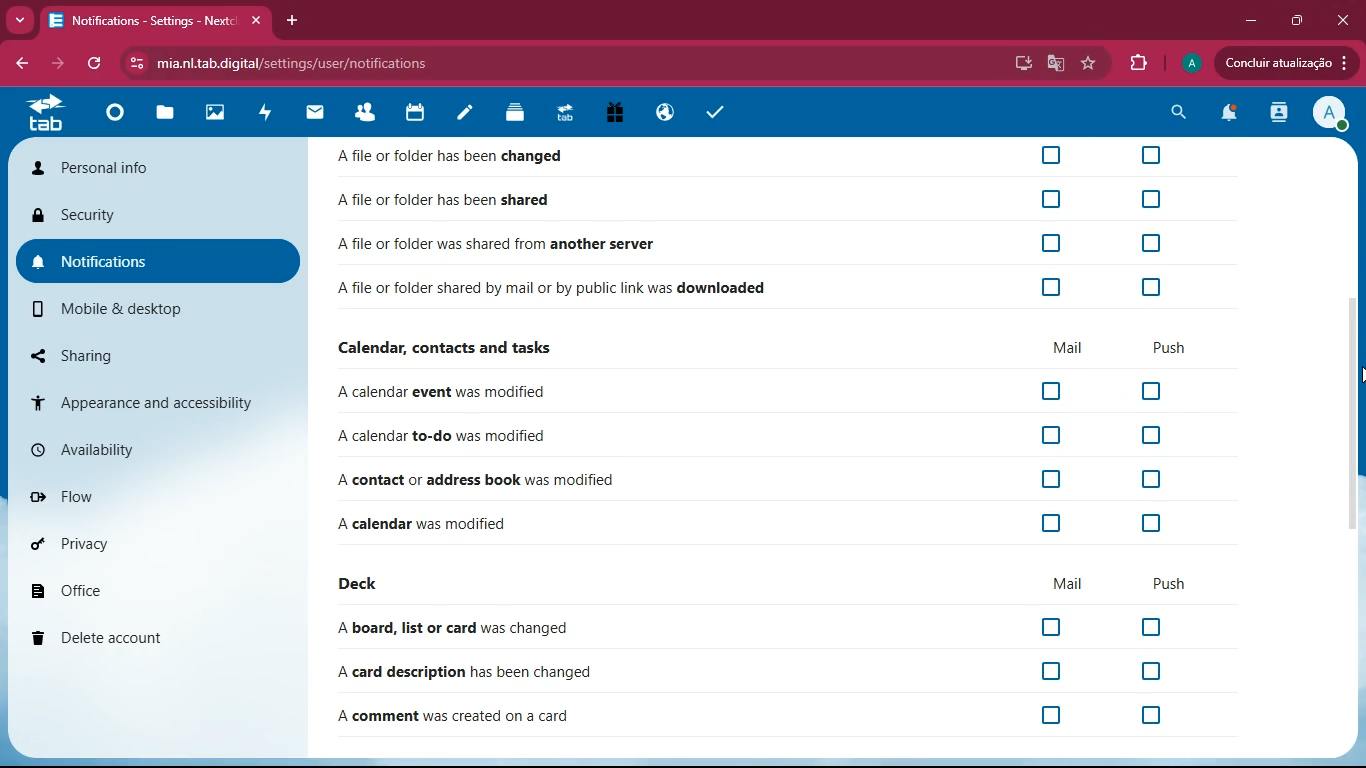 The image size is (1366, 768). What do you see at coordinates (1168, 584) in the screenshot?
I see `push` at bounding box center [1168, 584].